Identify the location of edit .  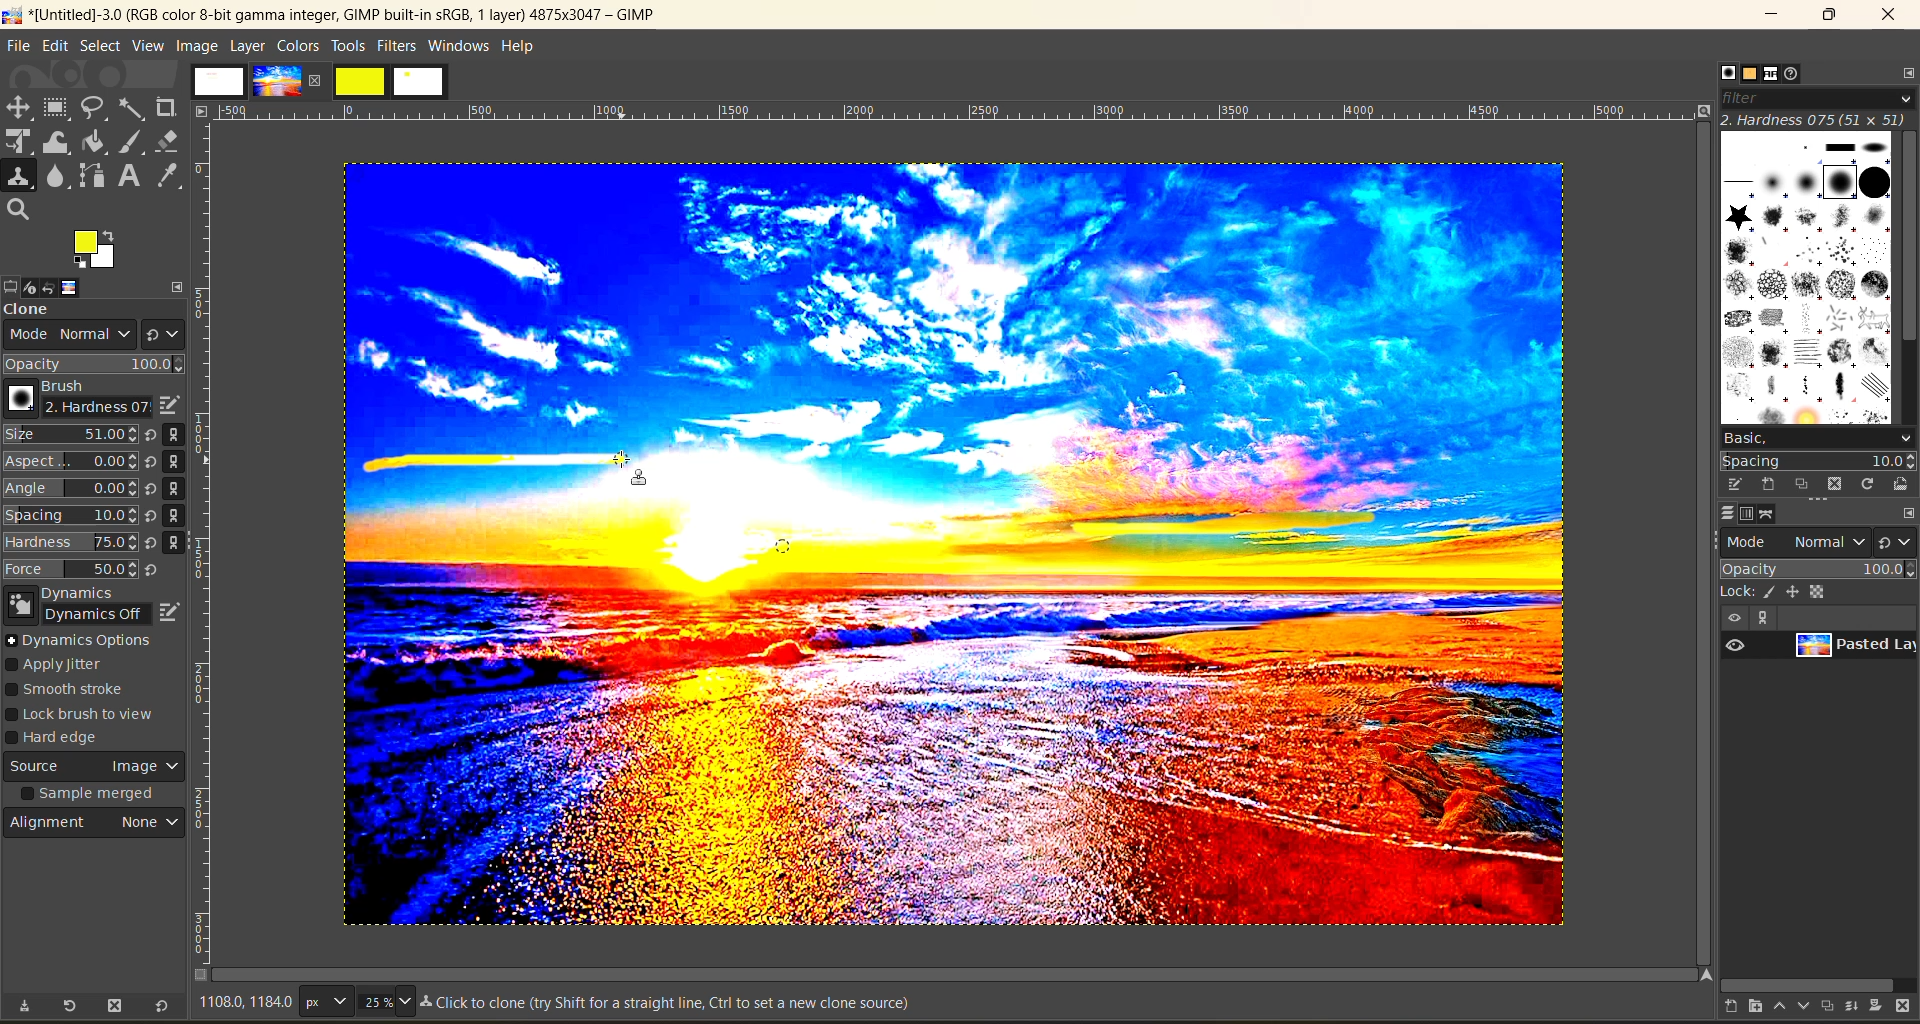
(168, 405).